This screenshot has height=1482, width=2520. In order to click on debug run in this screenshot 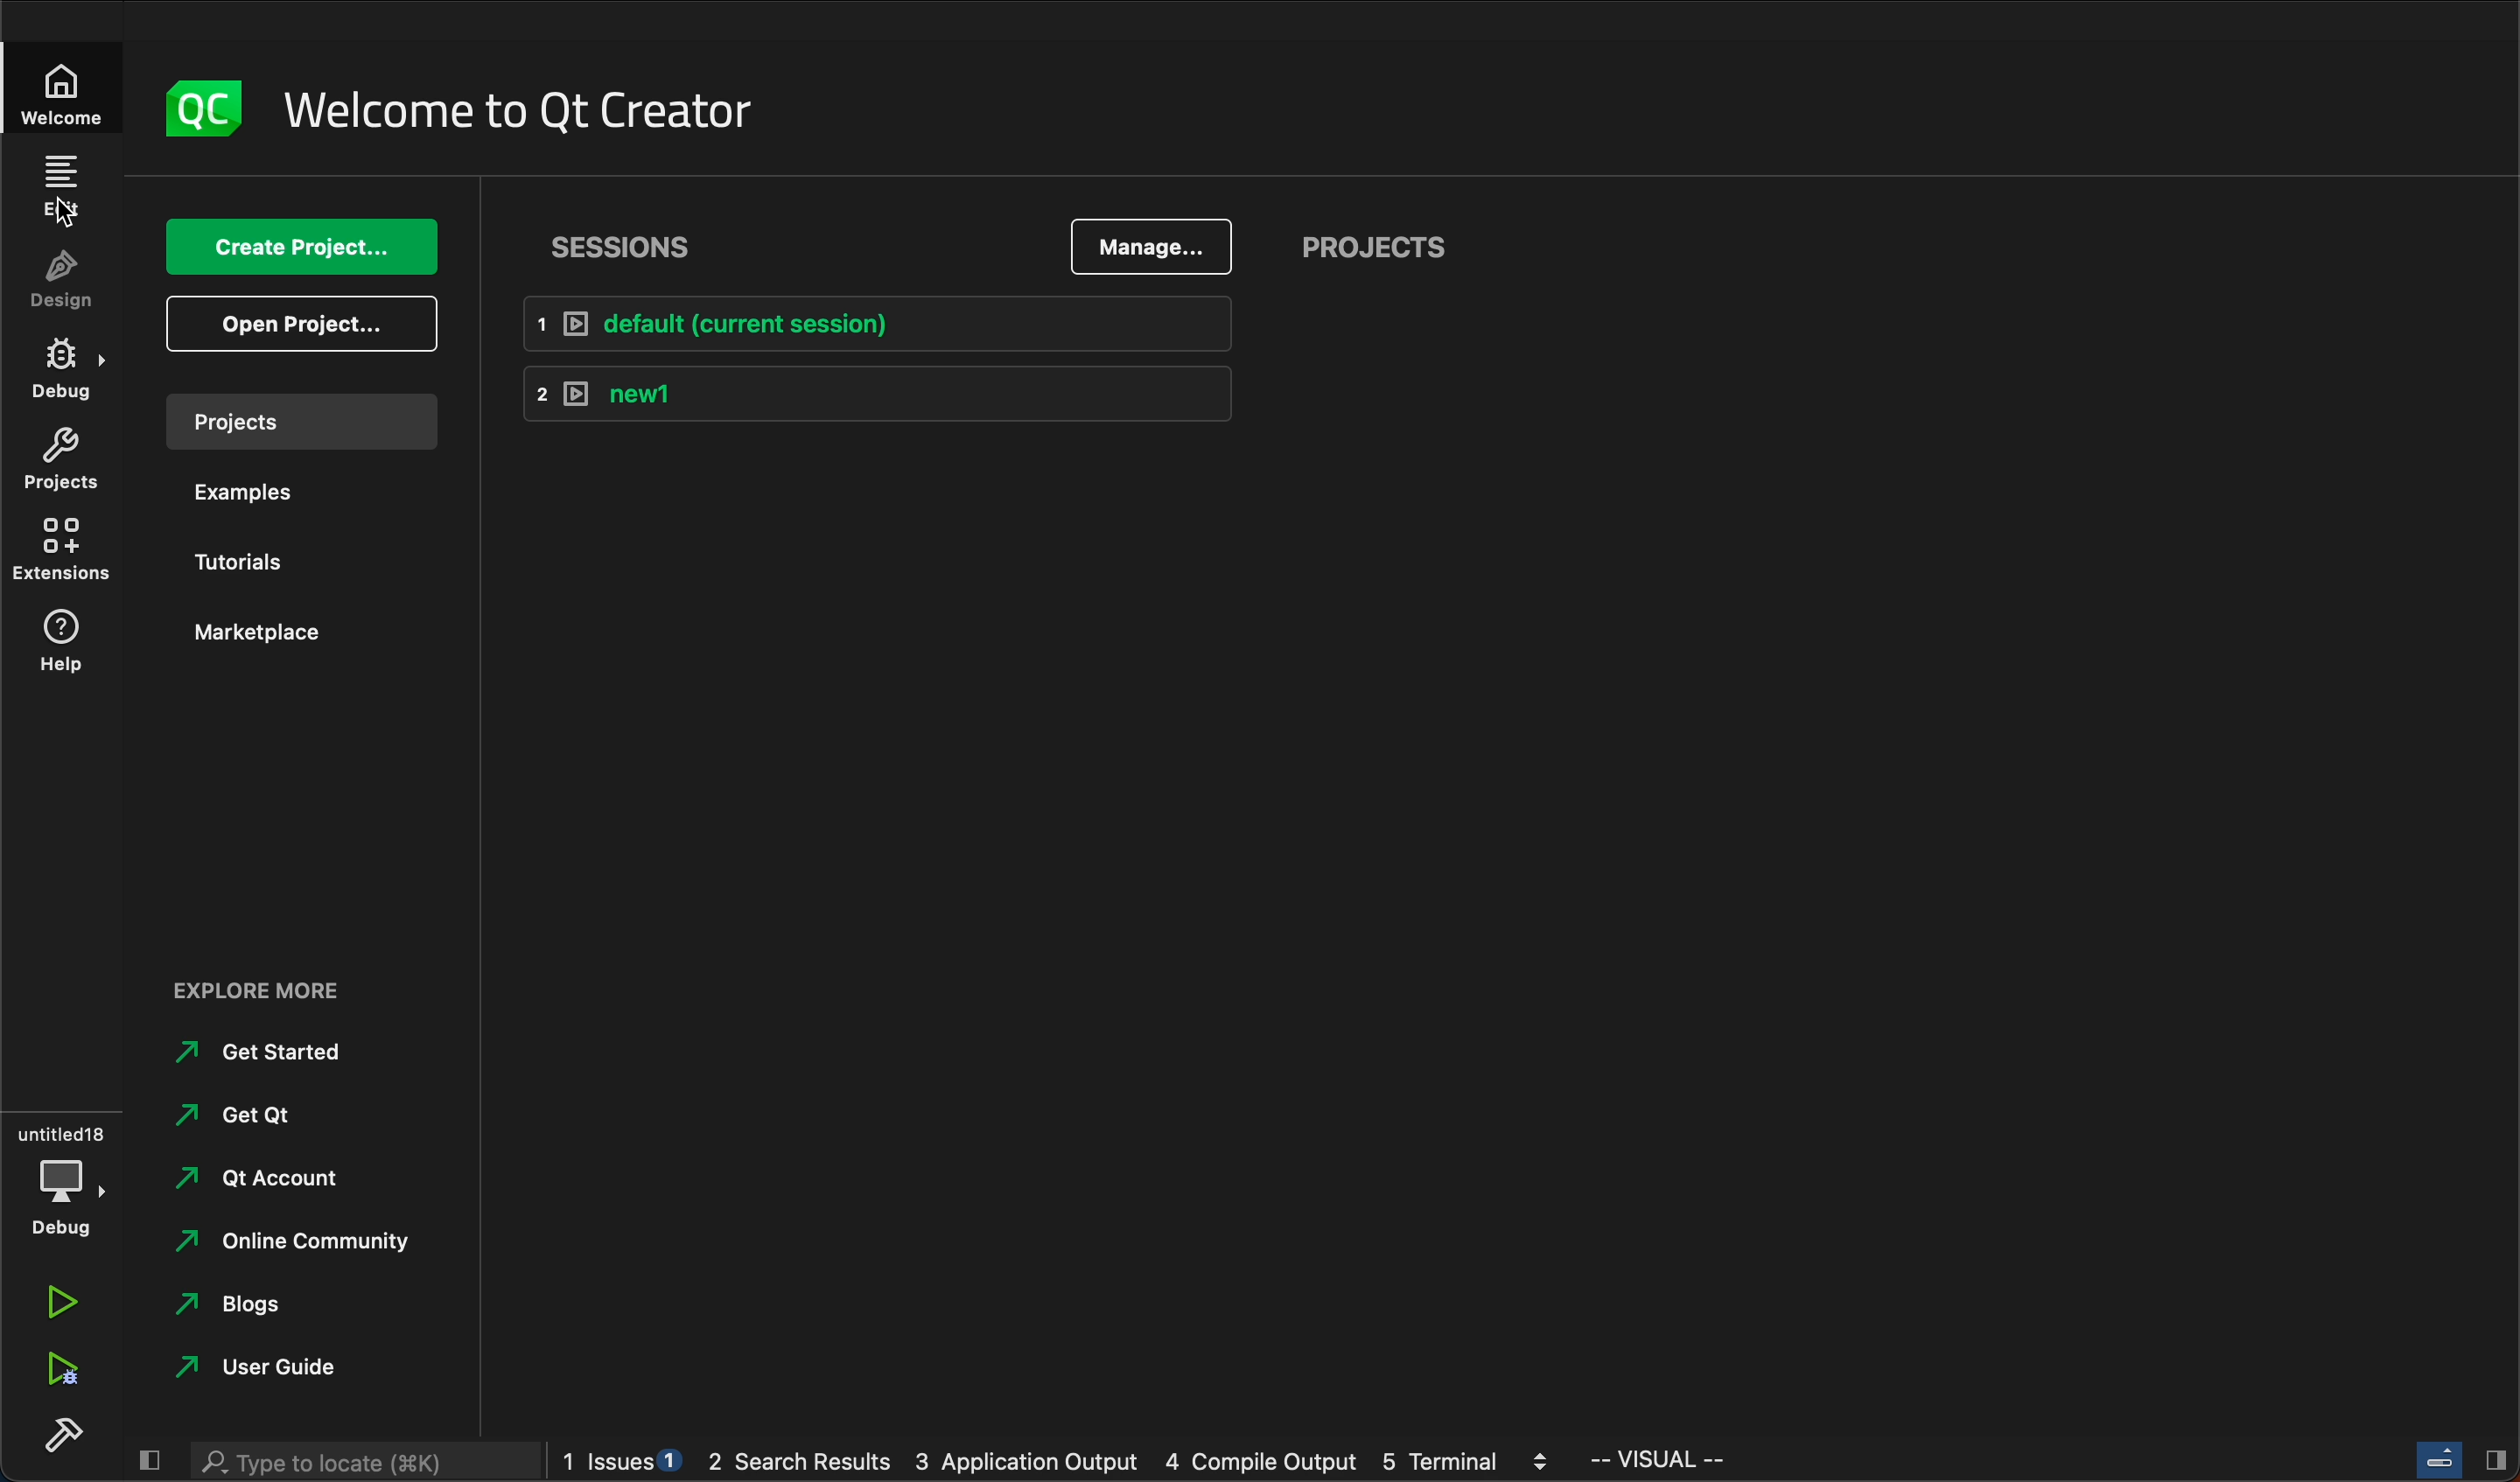, I will do `click(56, 1372)`.